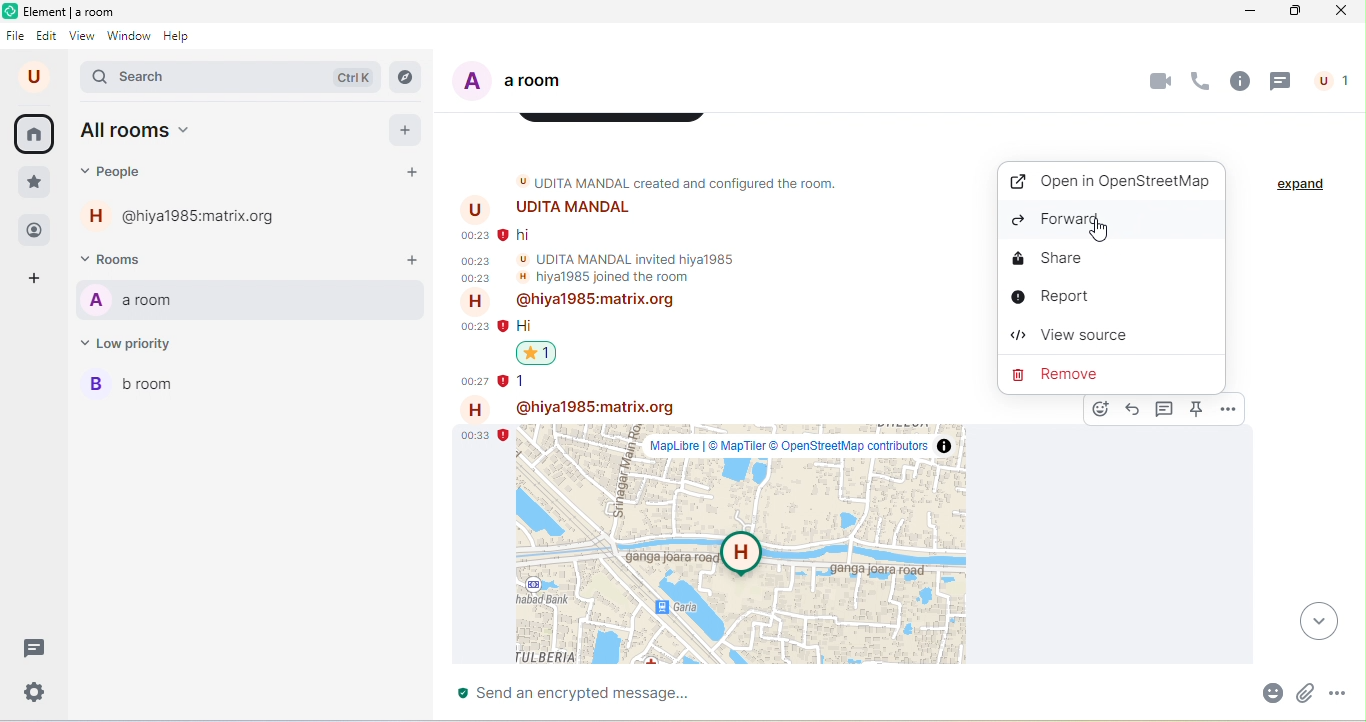 Image resolution: width=1366 pixels, height=722 pixels. Describe the element at coordinates (475, 256) in the screenshot. I see `Timestamp of texts` at that location.